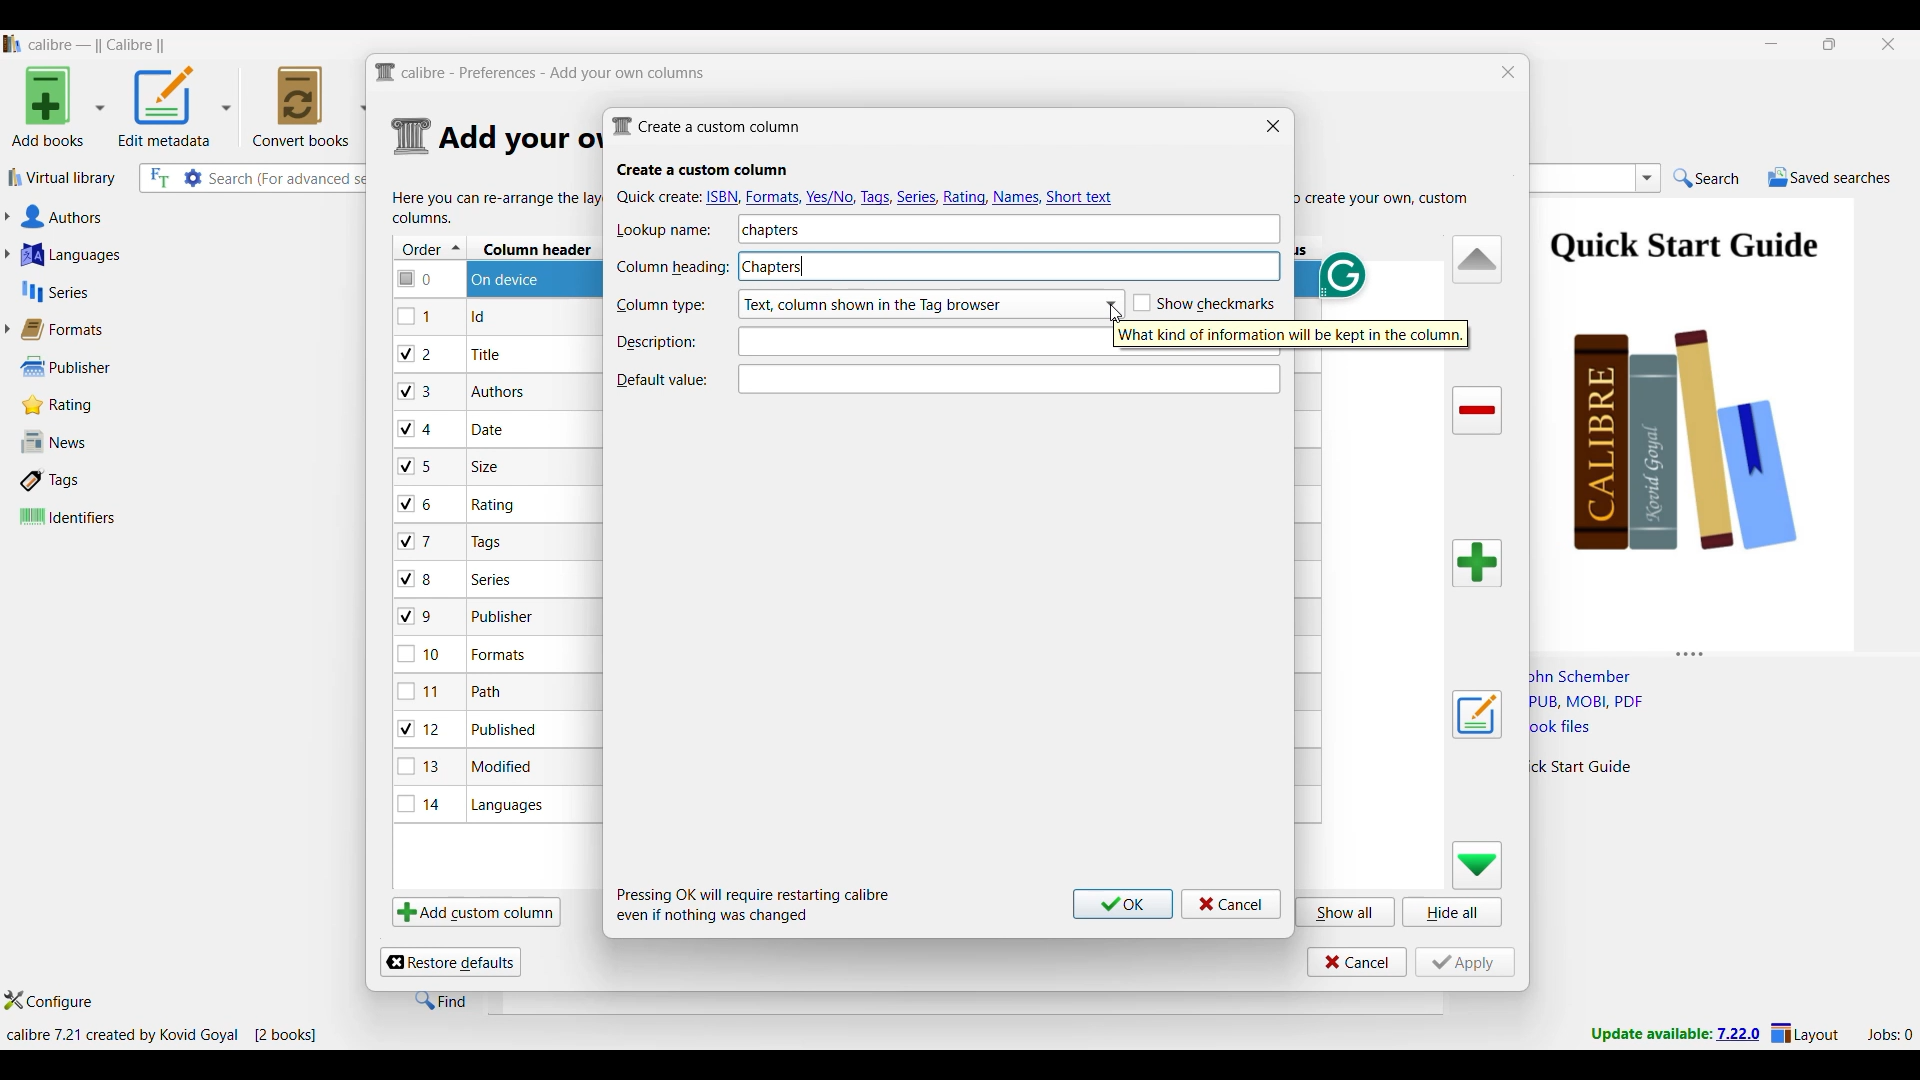 The width and height of the screenshot is (1920, 1080). Describe the element at coordinates (1204, 304) in the screenshot. I see `Toggle for Show checkmarks` at that location.